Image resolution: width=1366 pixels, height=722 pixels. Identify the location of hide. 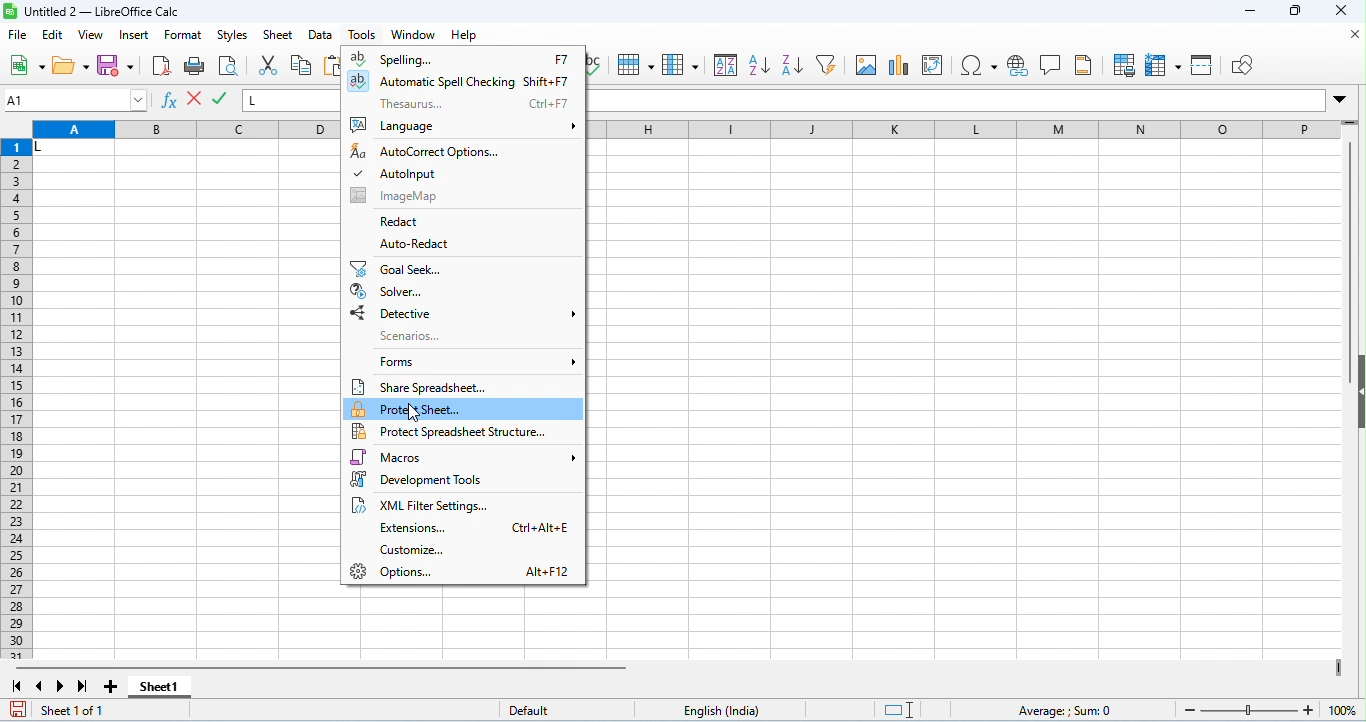
(1357, 390).